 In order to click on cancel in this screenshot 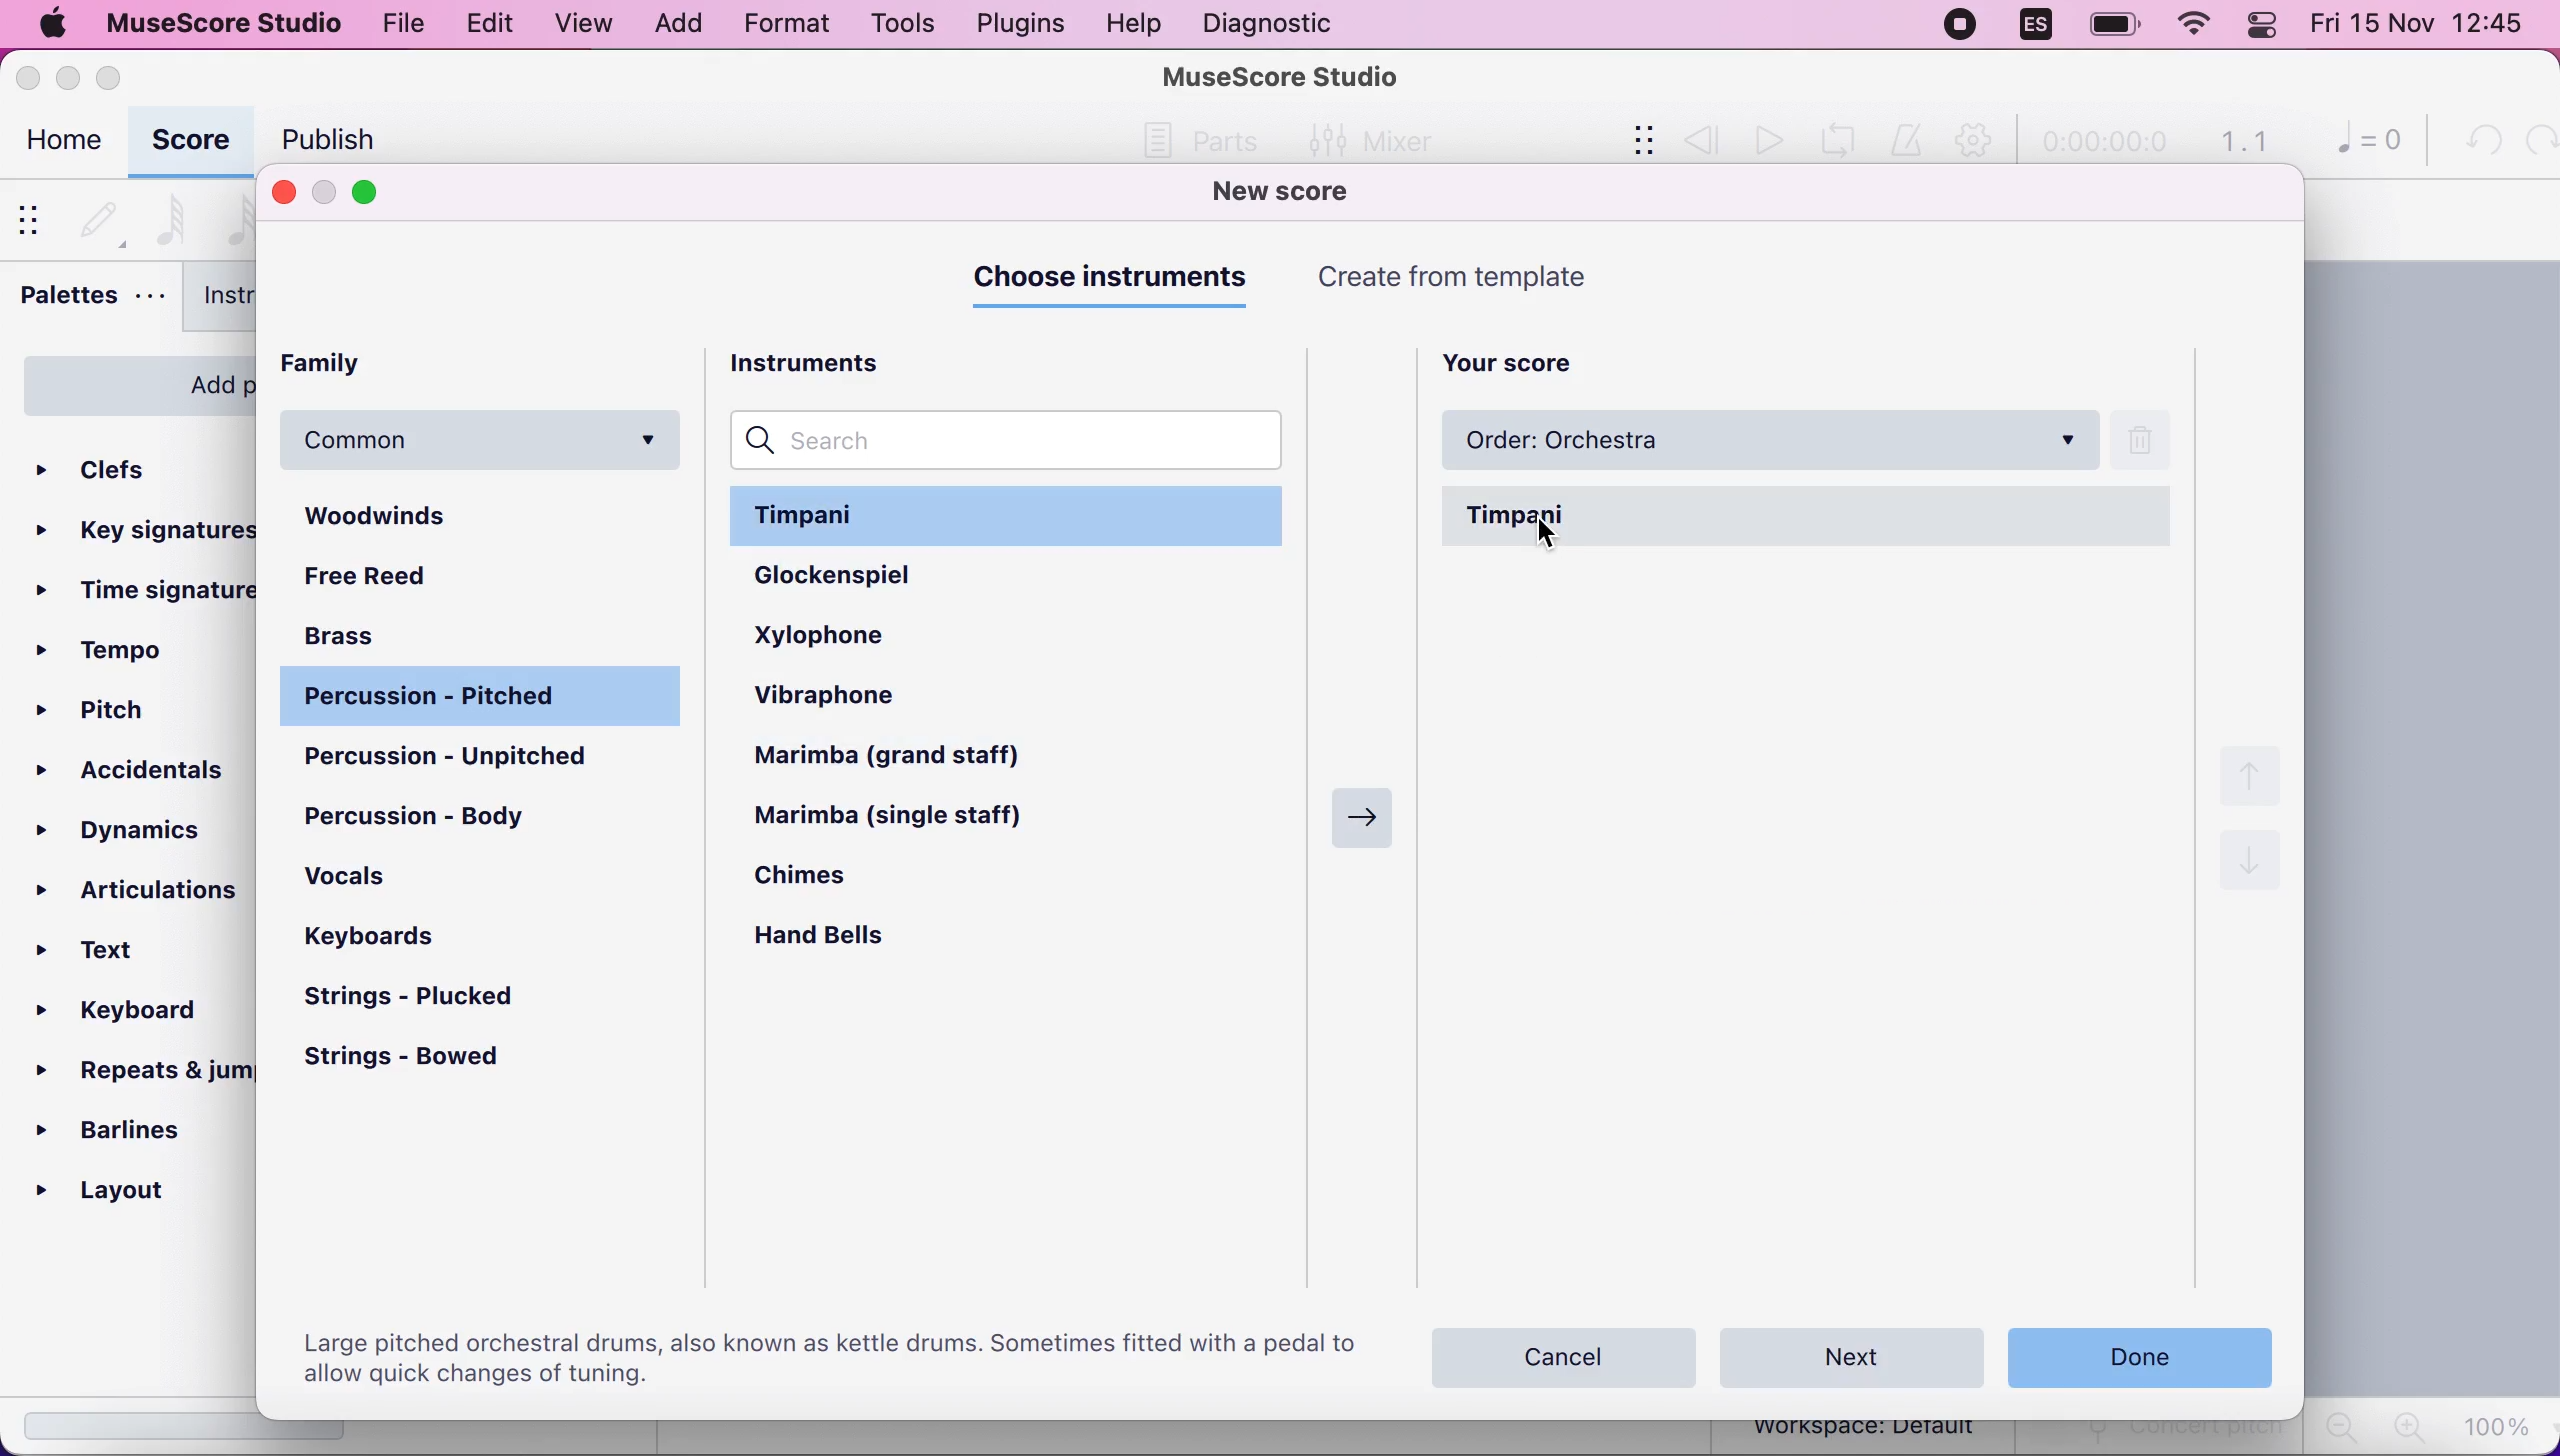, I will do `click(1566, 1352)`.